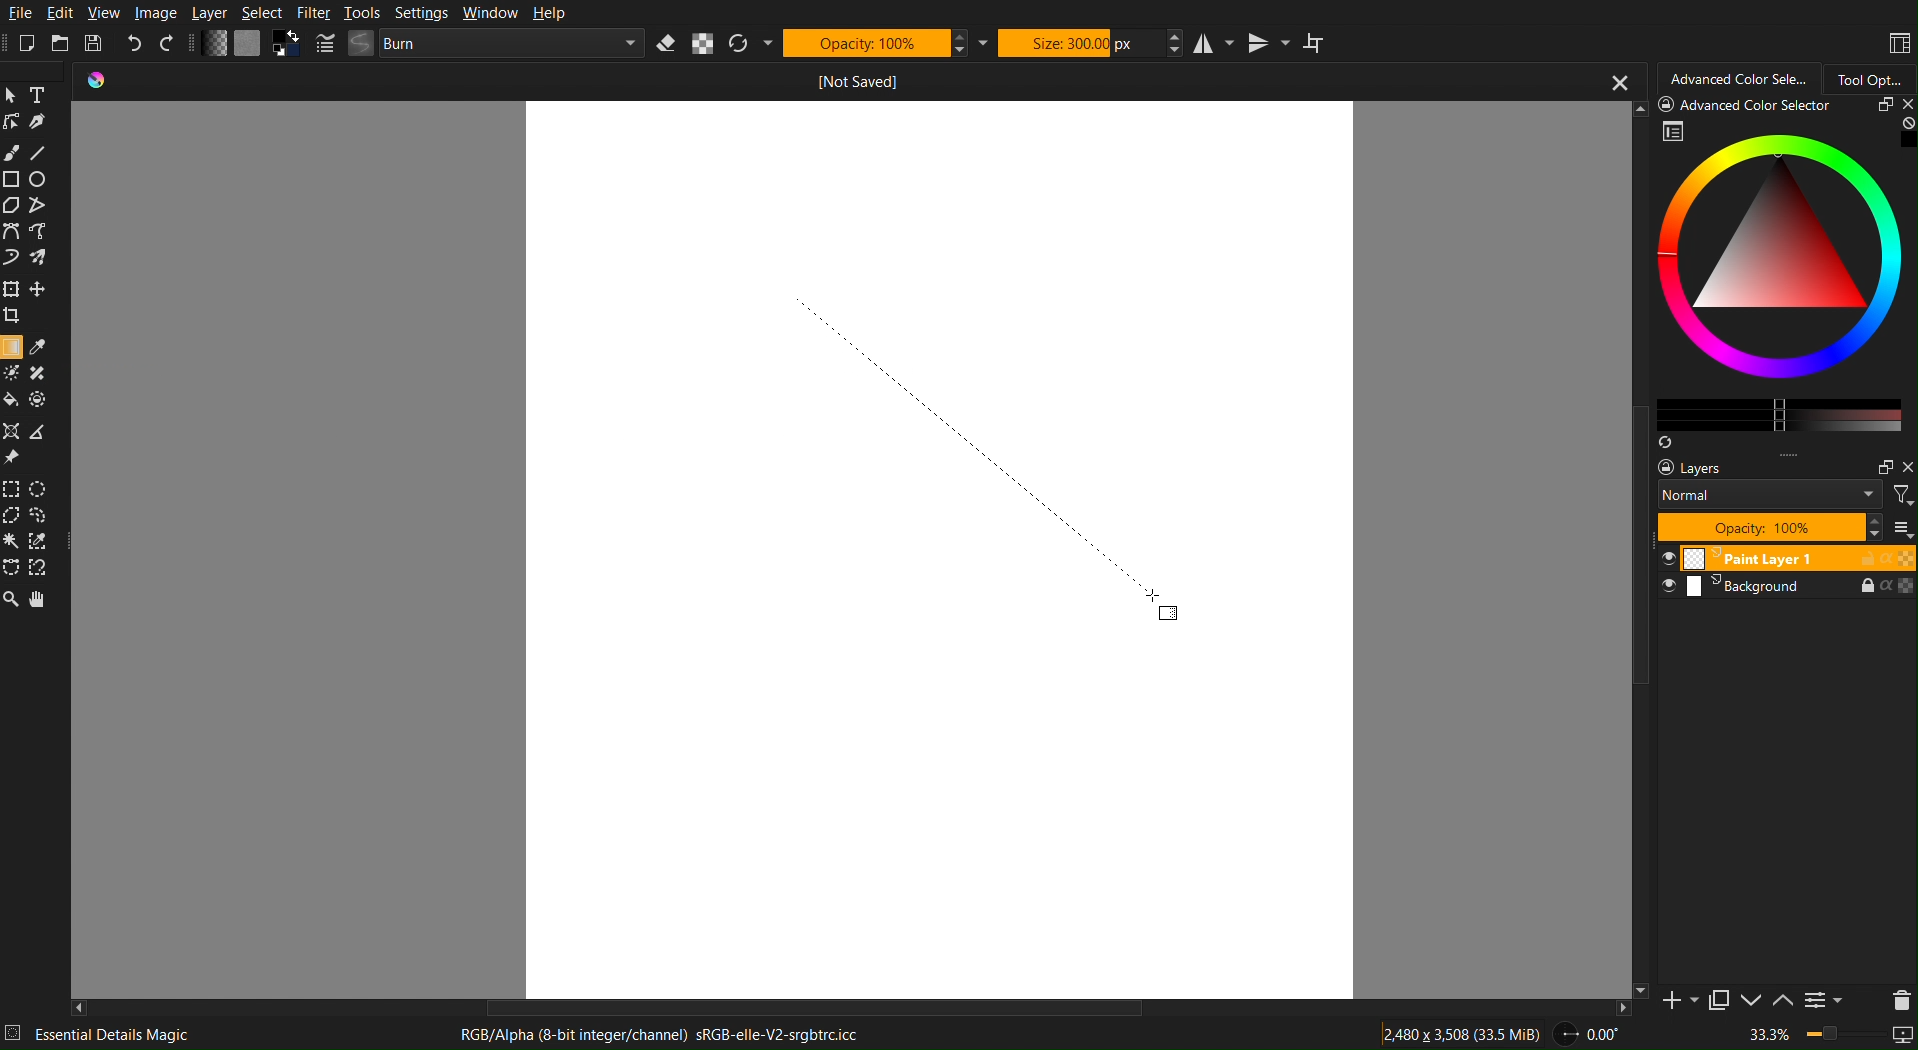  I want to click on Redo, so click(170, 45).